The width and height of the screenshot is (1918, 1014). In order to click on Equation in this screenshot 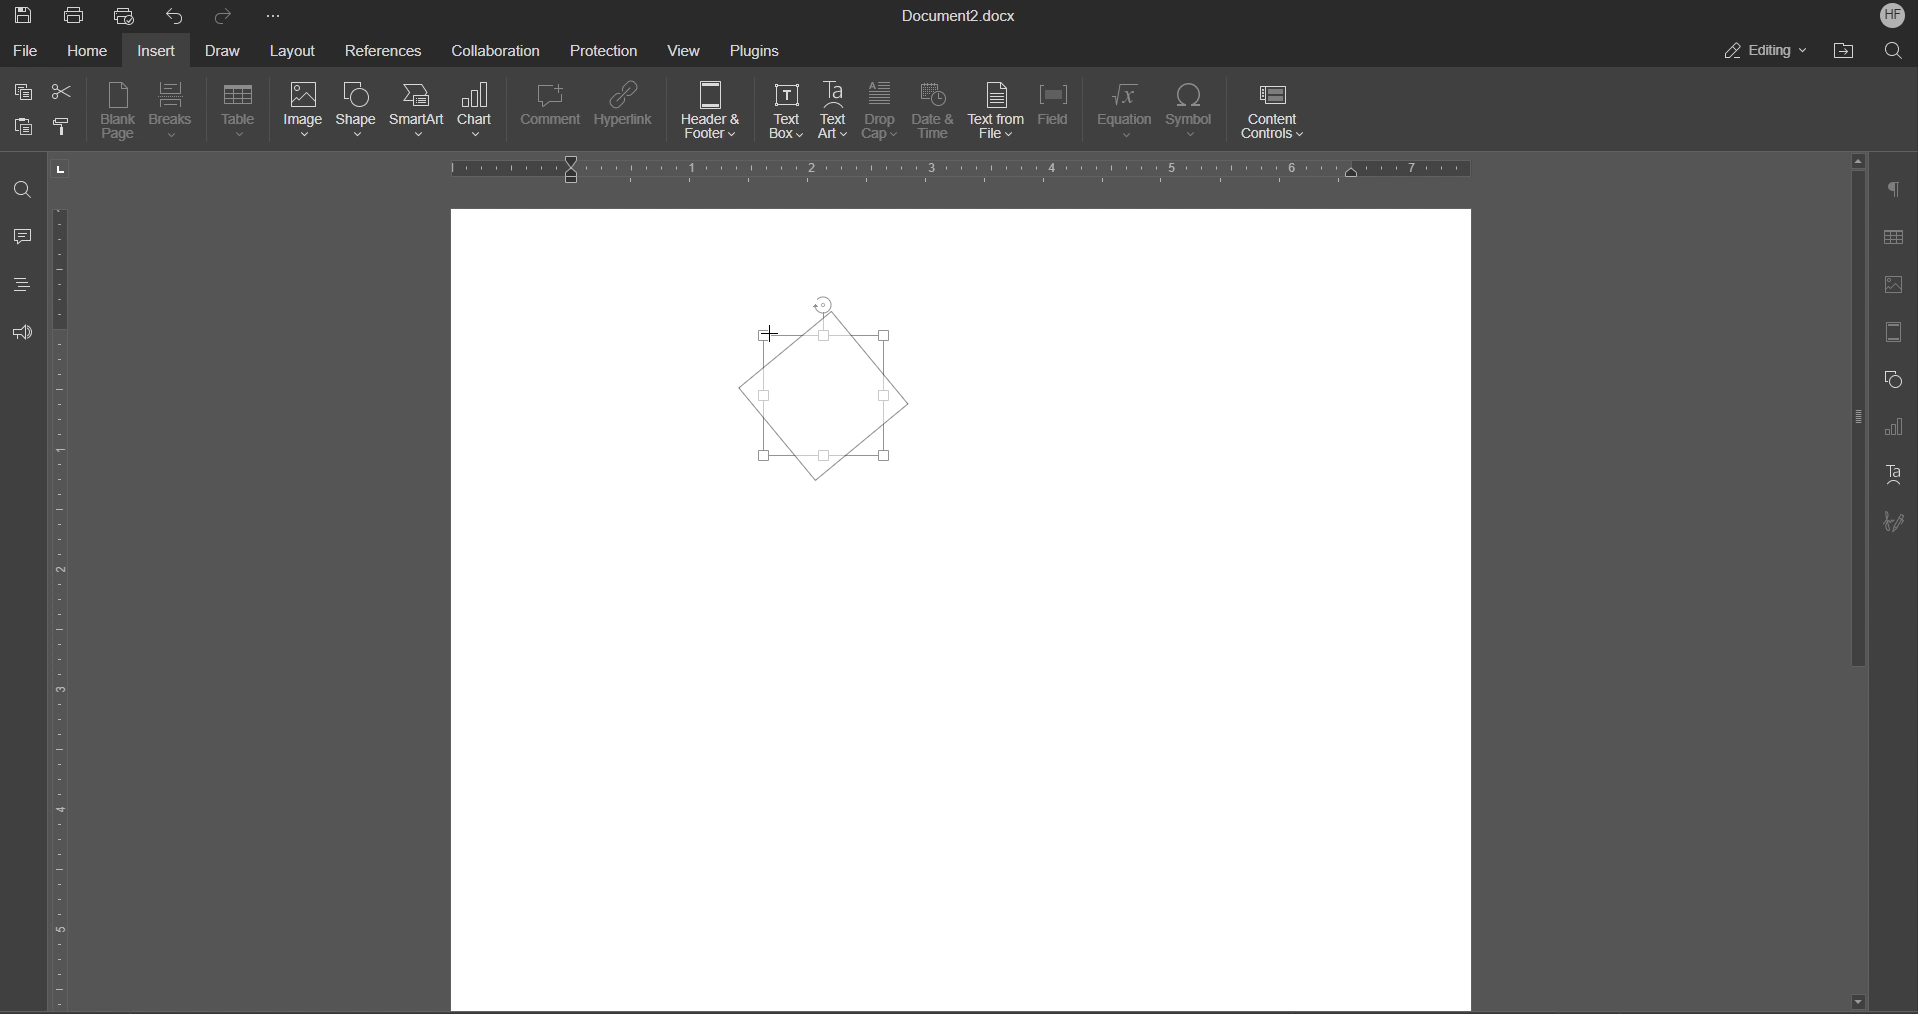, I will do `click(1124, 111)`.